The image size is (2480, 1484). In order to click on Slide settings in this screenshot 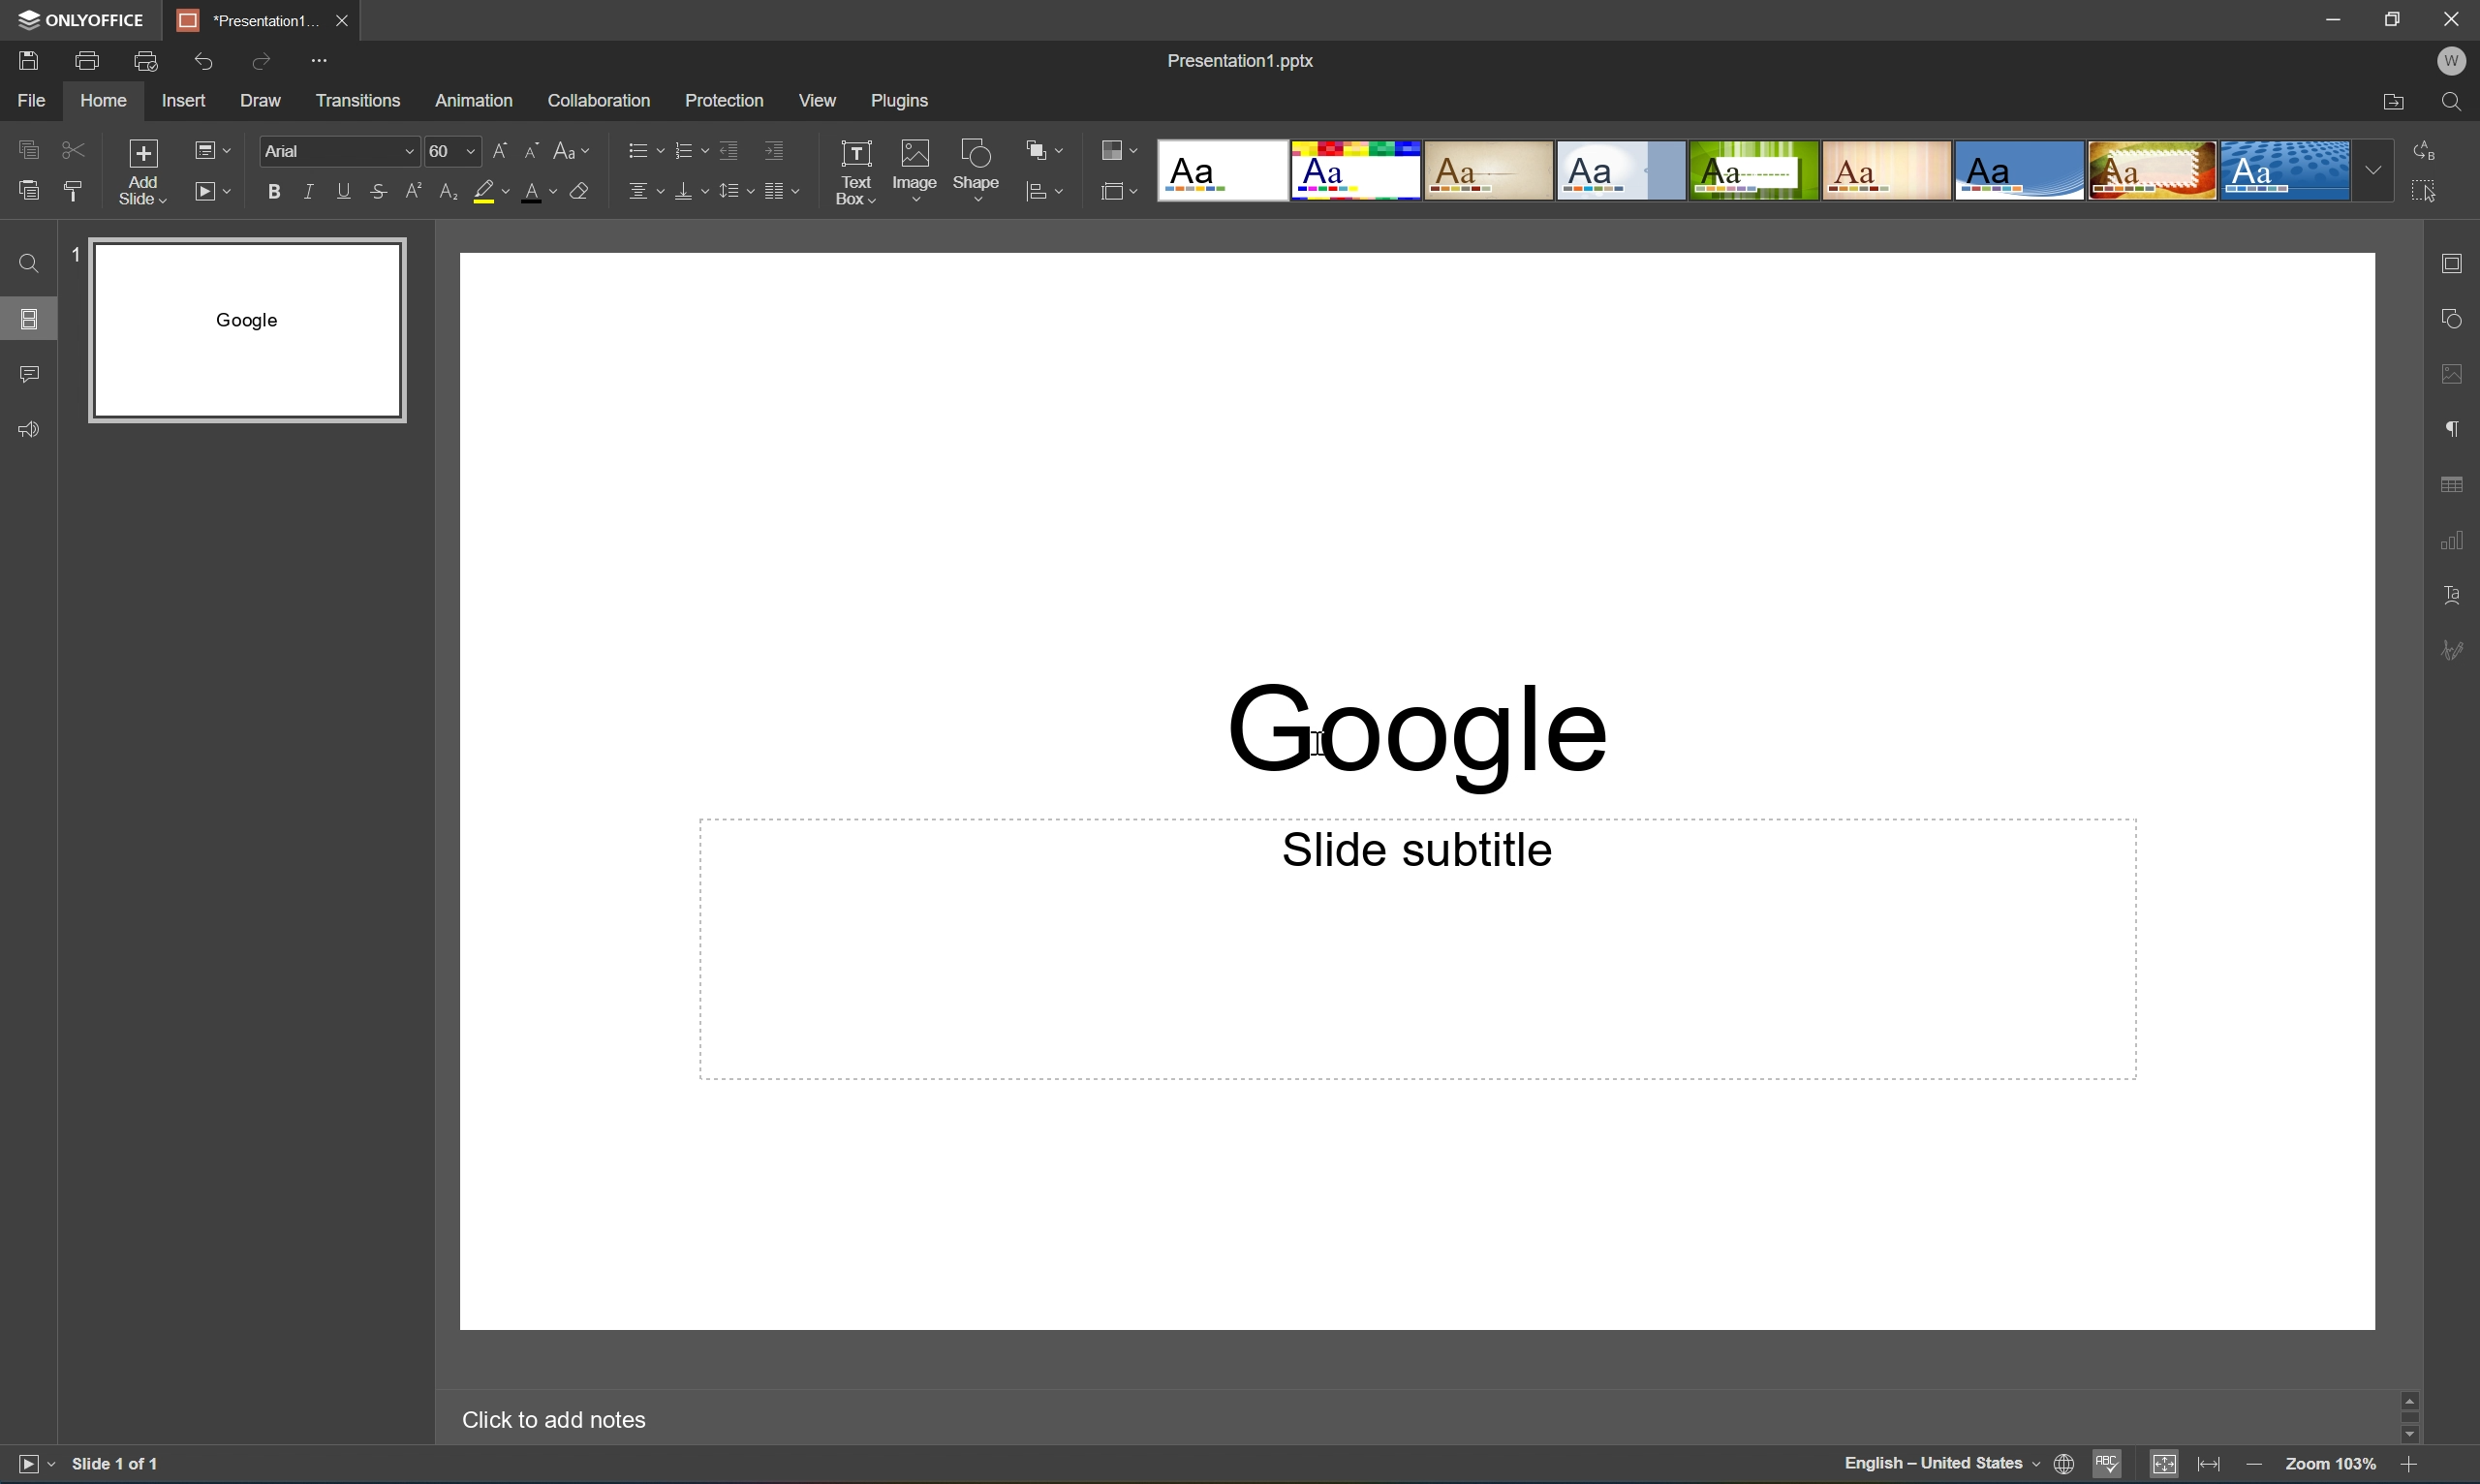, I will do `click(2455, 262)`.